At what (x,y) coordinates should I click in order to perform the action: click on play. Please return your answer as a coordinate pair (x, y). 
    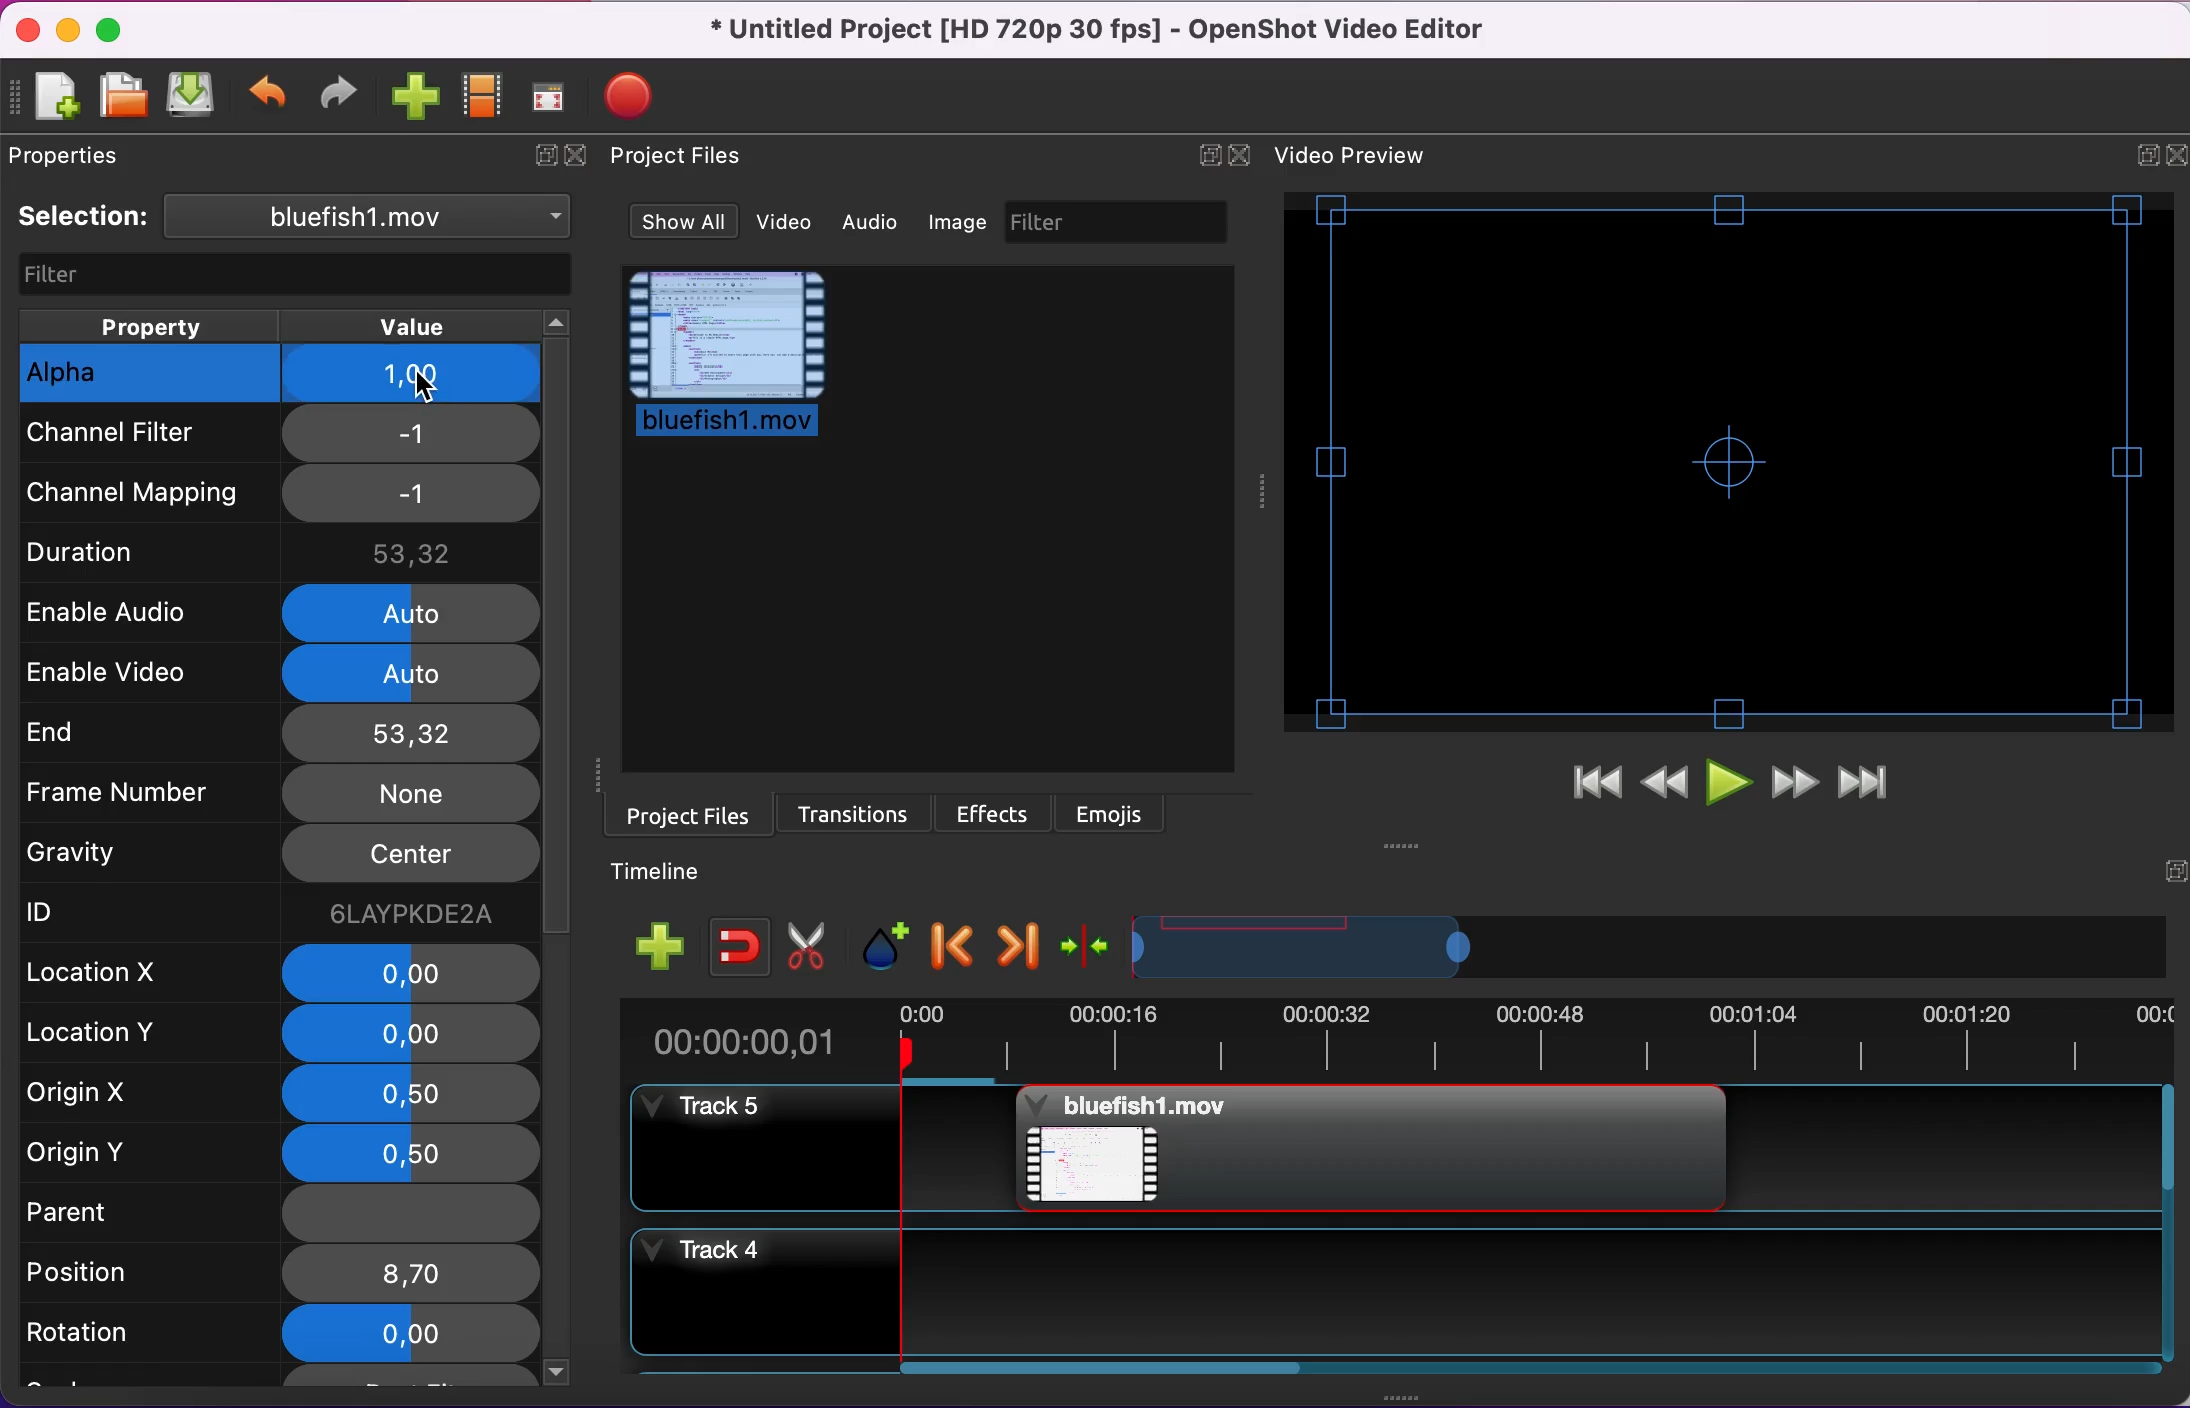
    Looking at the image, I should click on (1731, 784).